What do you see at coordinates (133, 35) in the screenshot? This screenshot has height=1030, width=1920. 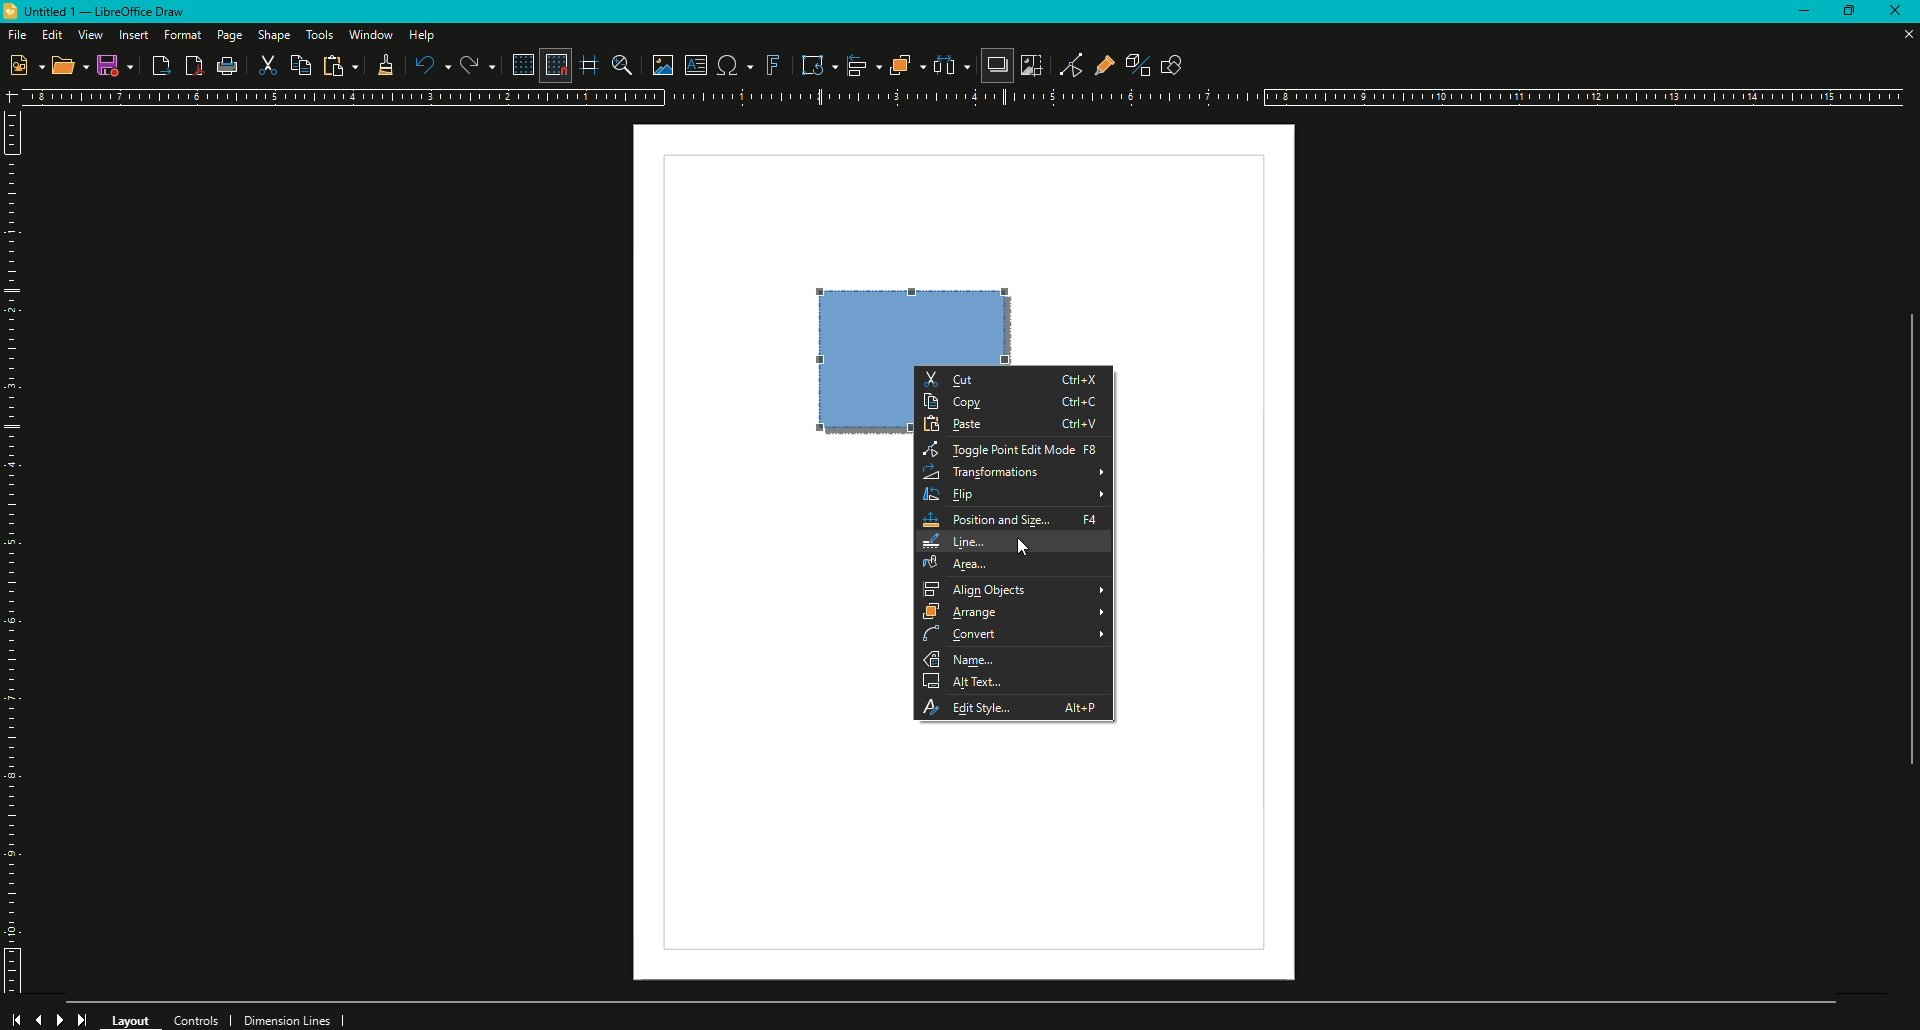 I see `Insert` at bounding box center [133, 35].